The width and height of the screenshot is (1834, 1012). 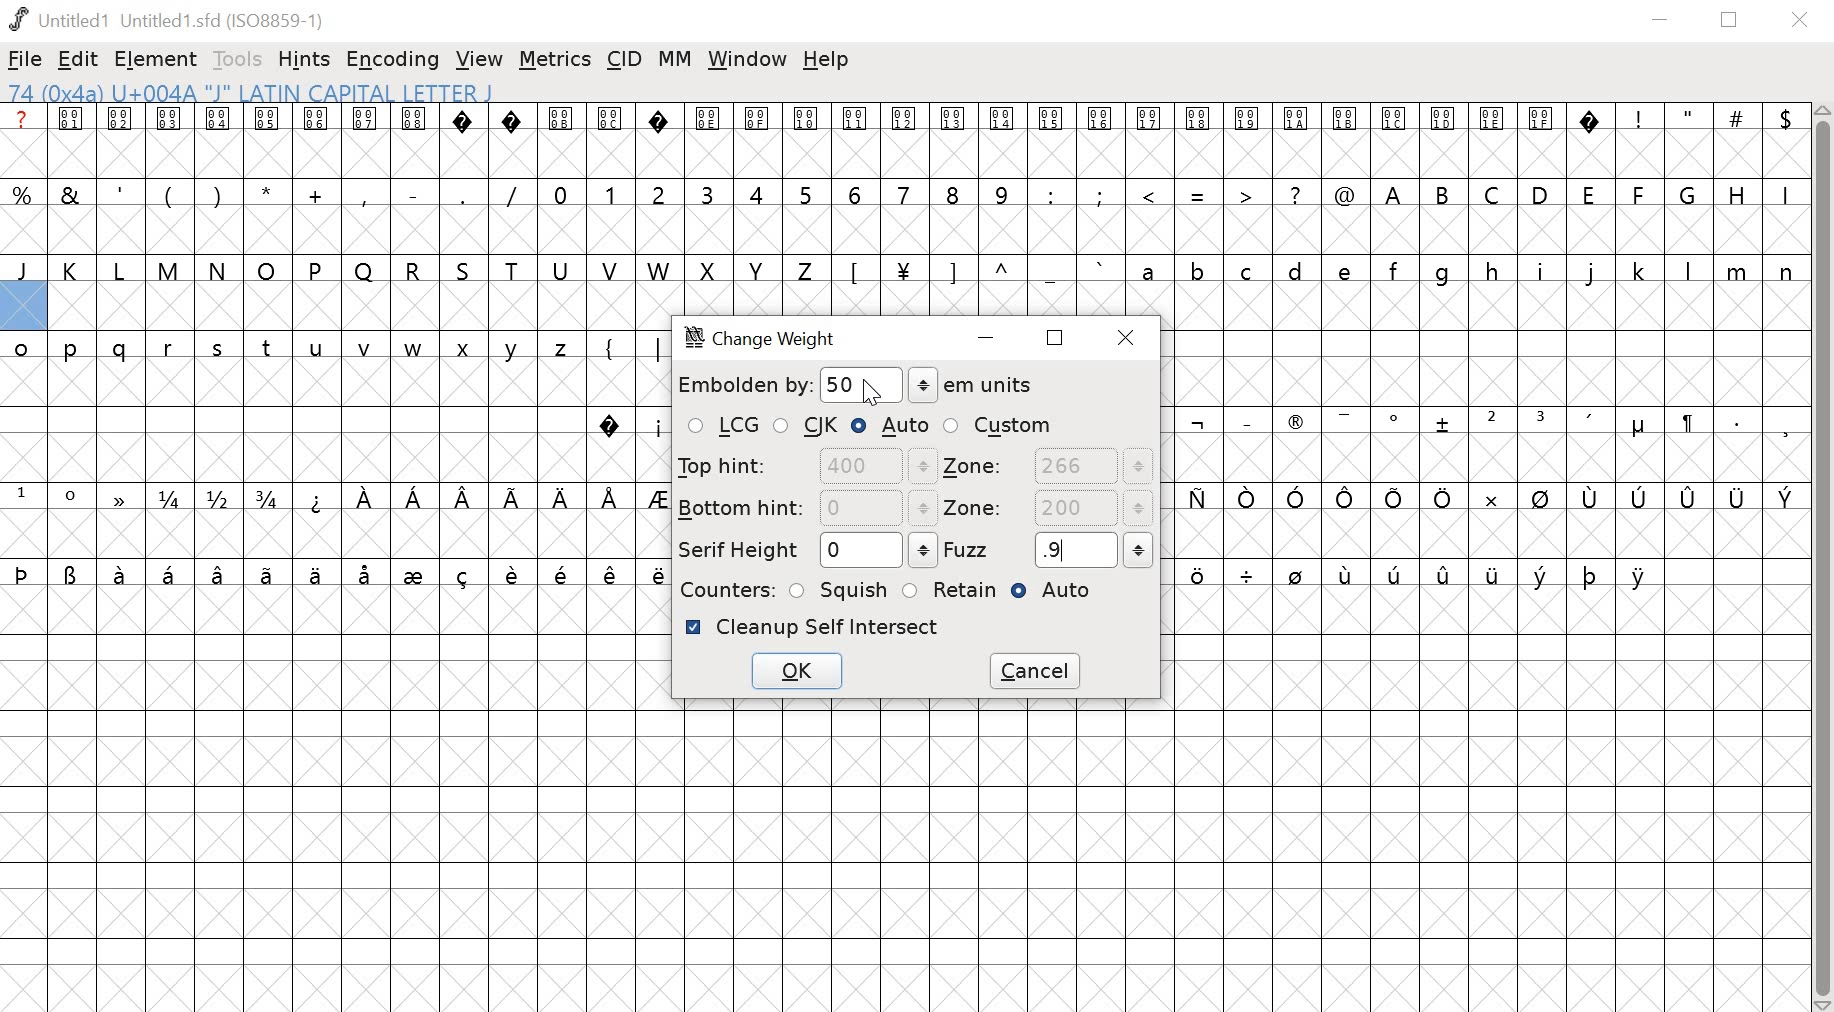 I want to click on embolden by, so click(x=790, y=382).